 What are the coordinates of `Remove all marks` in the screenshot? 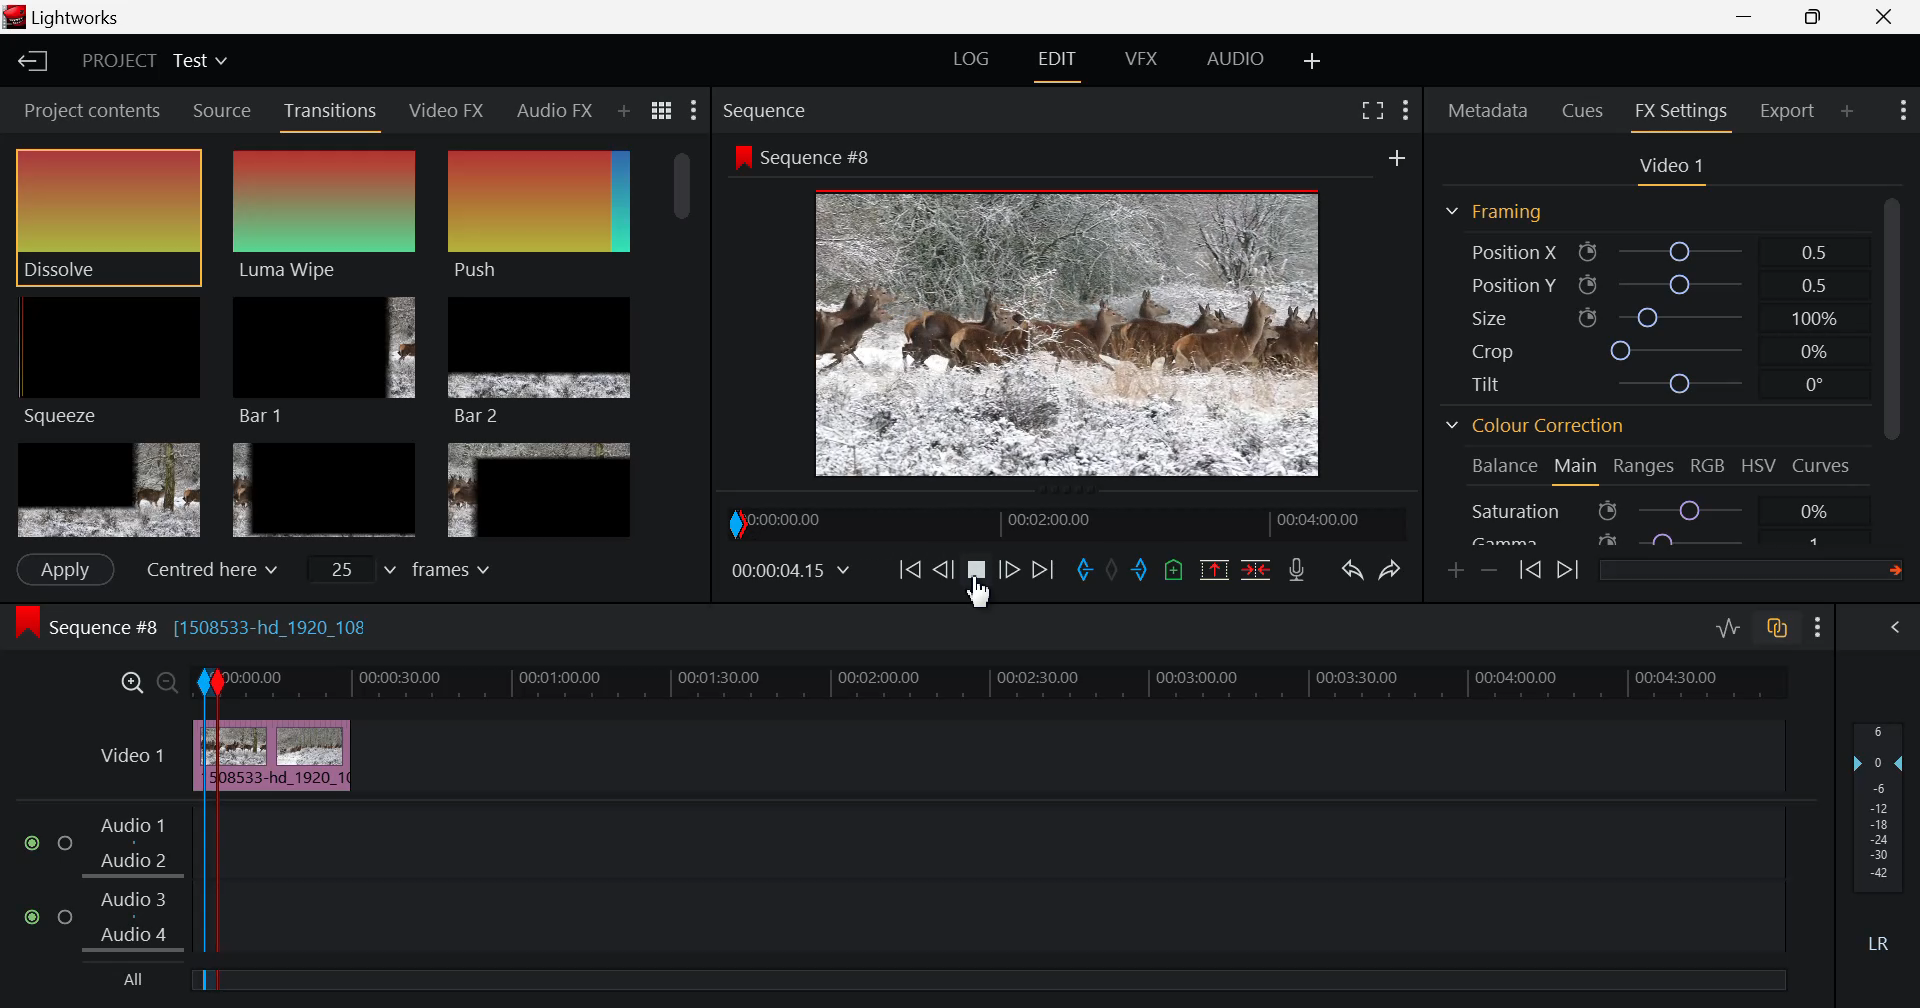 It's located at (1111, 569).